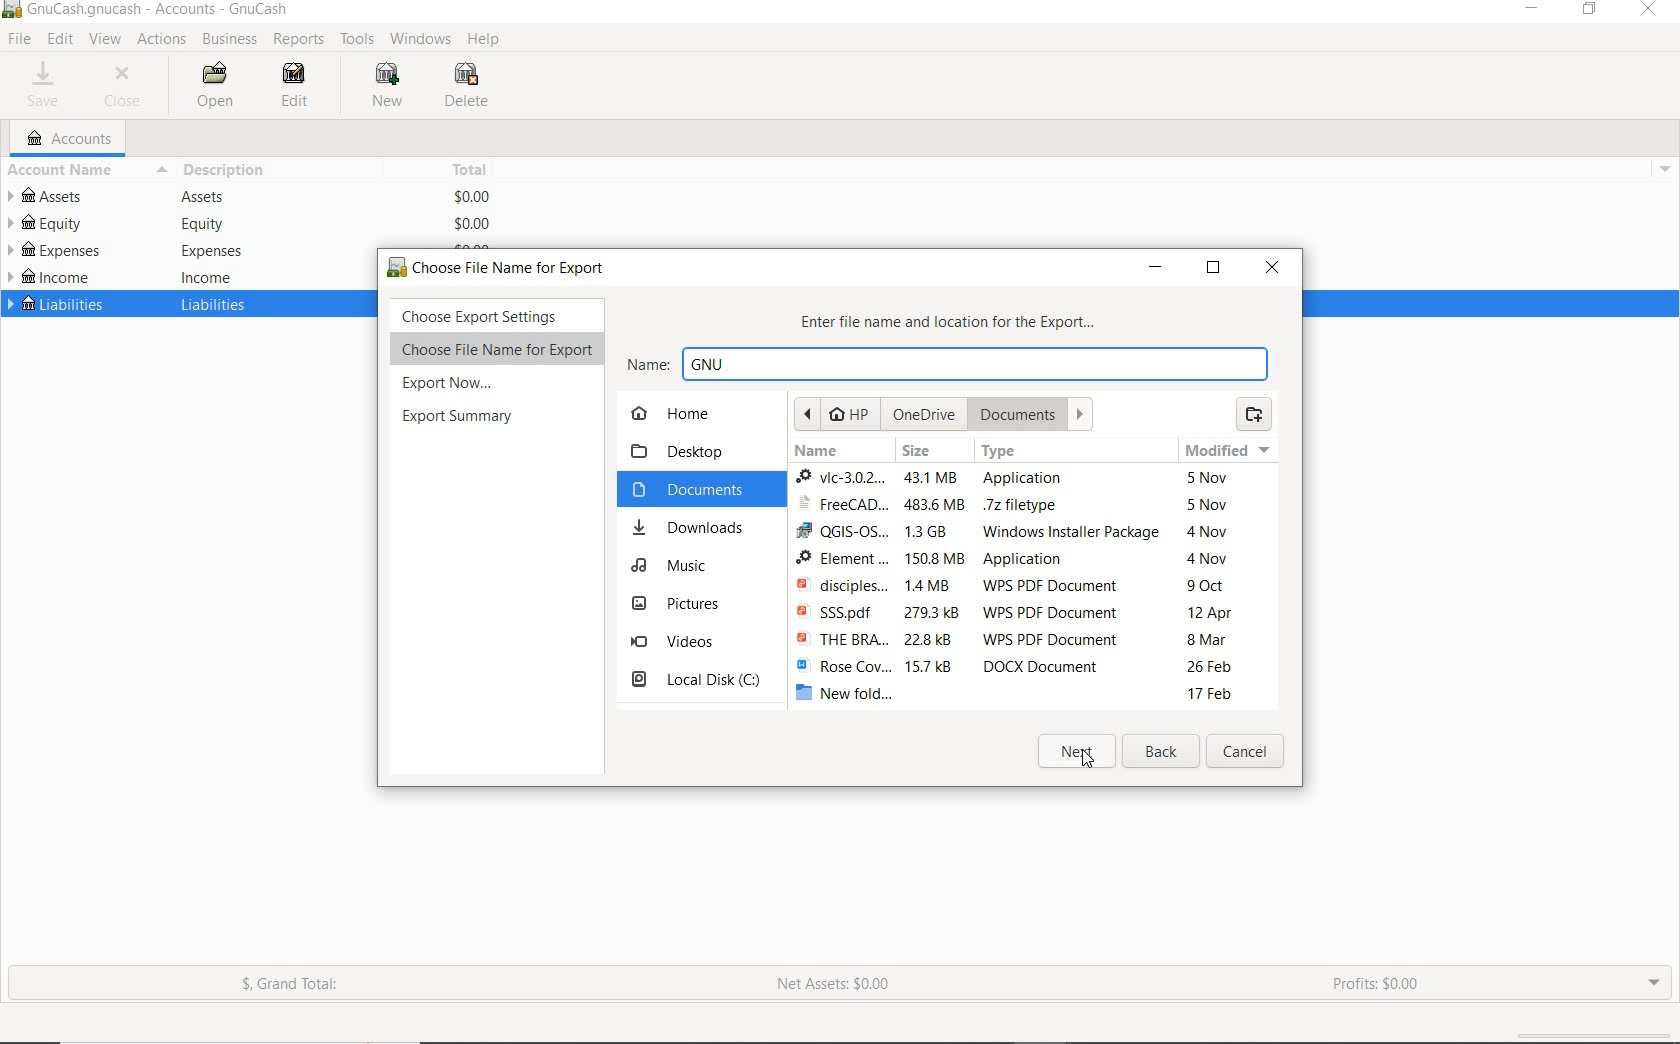  What do you see at coordinates (1230, 576) in the screenshot?
I see `modified` at bounding box center [1230, 576].